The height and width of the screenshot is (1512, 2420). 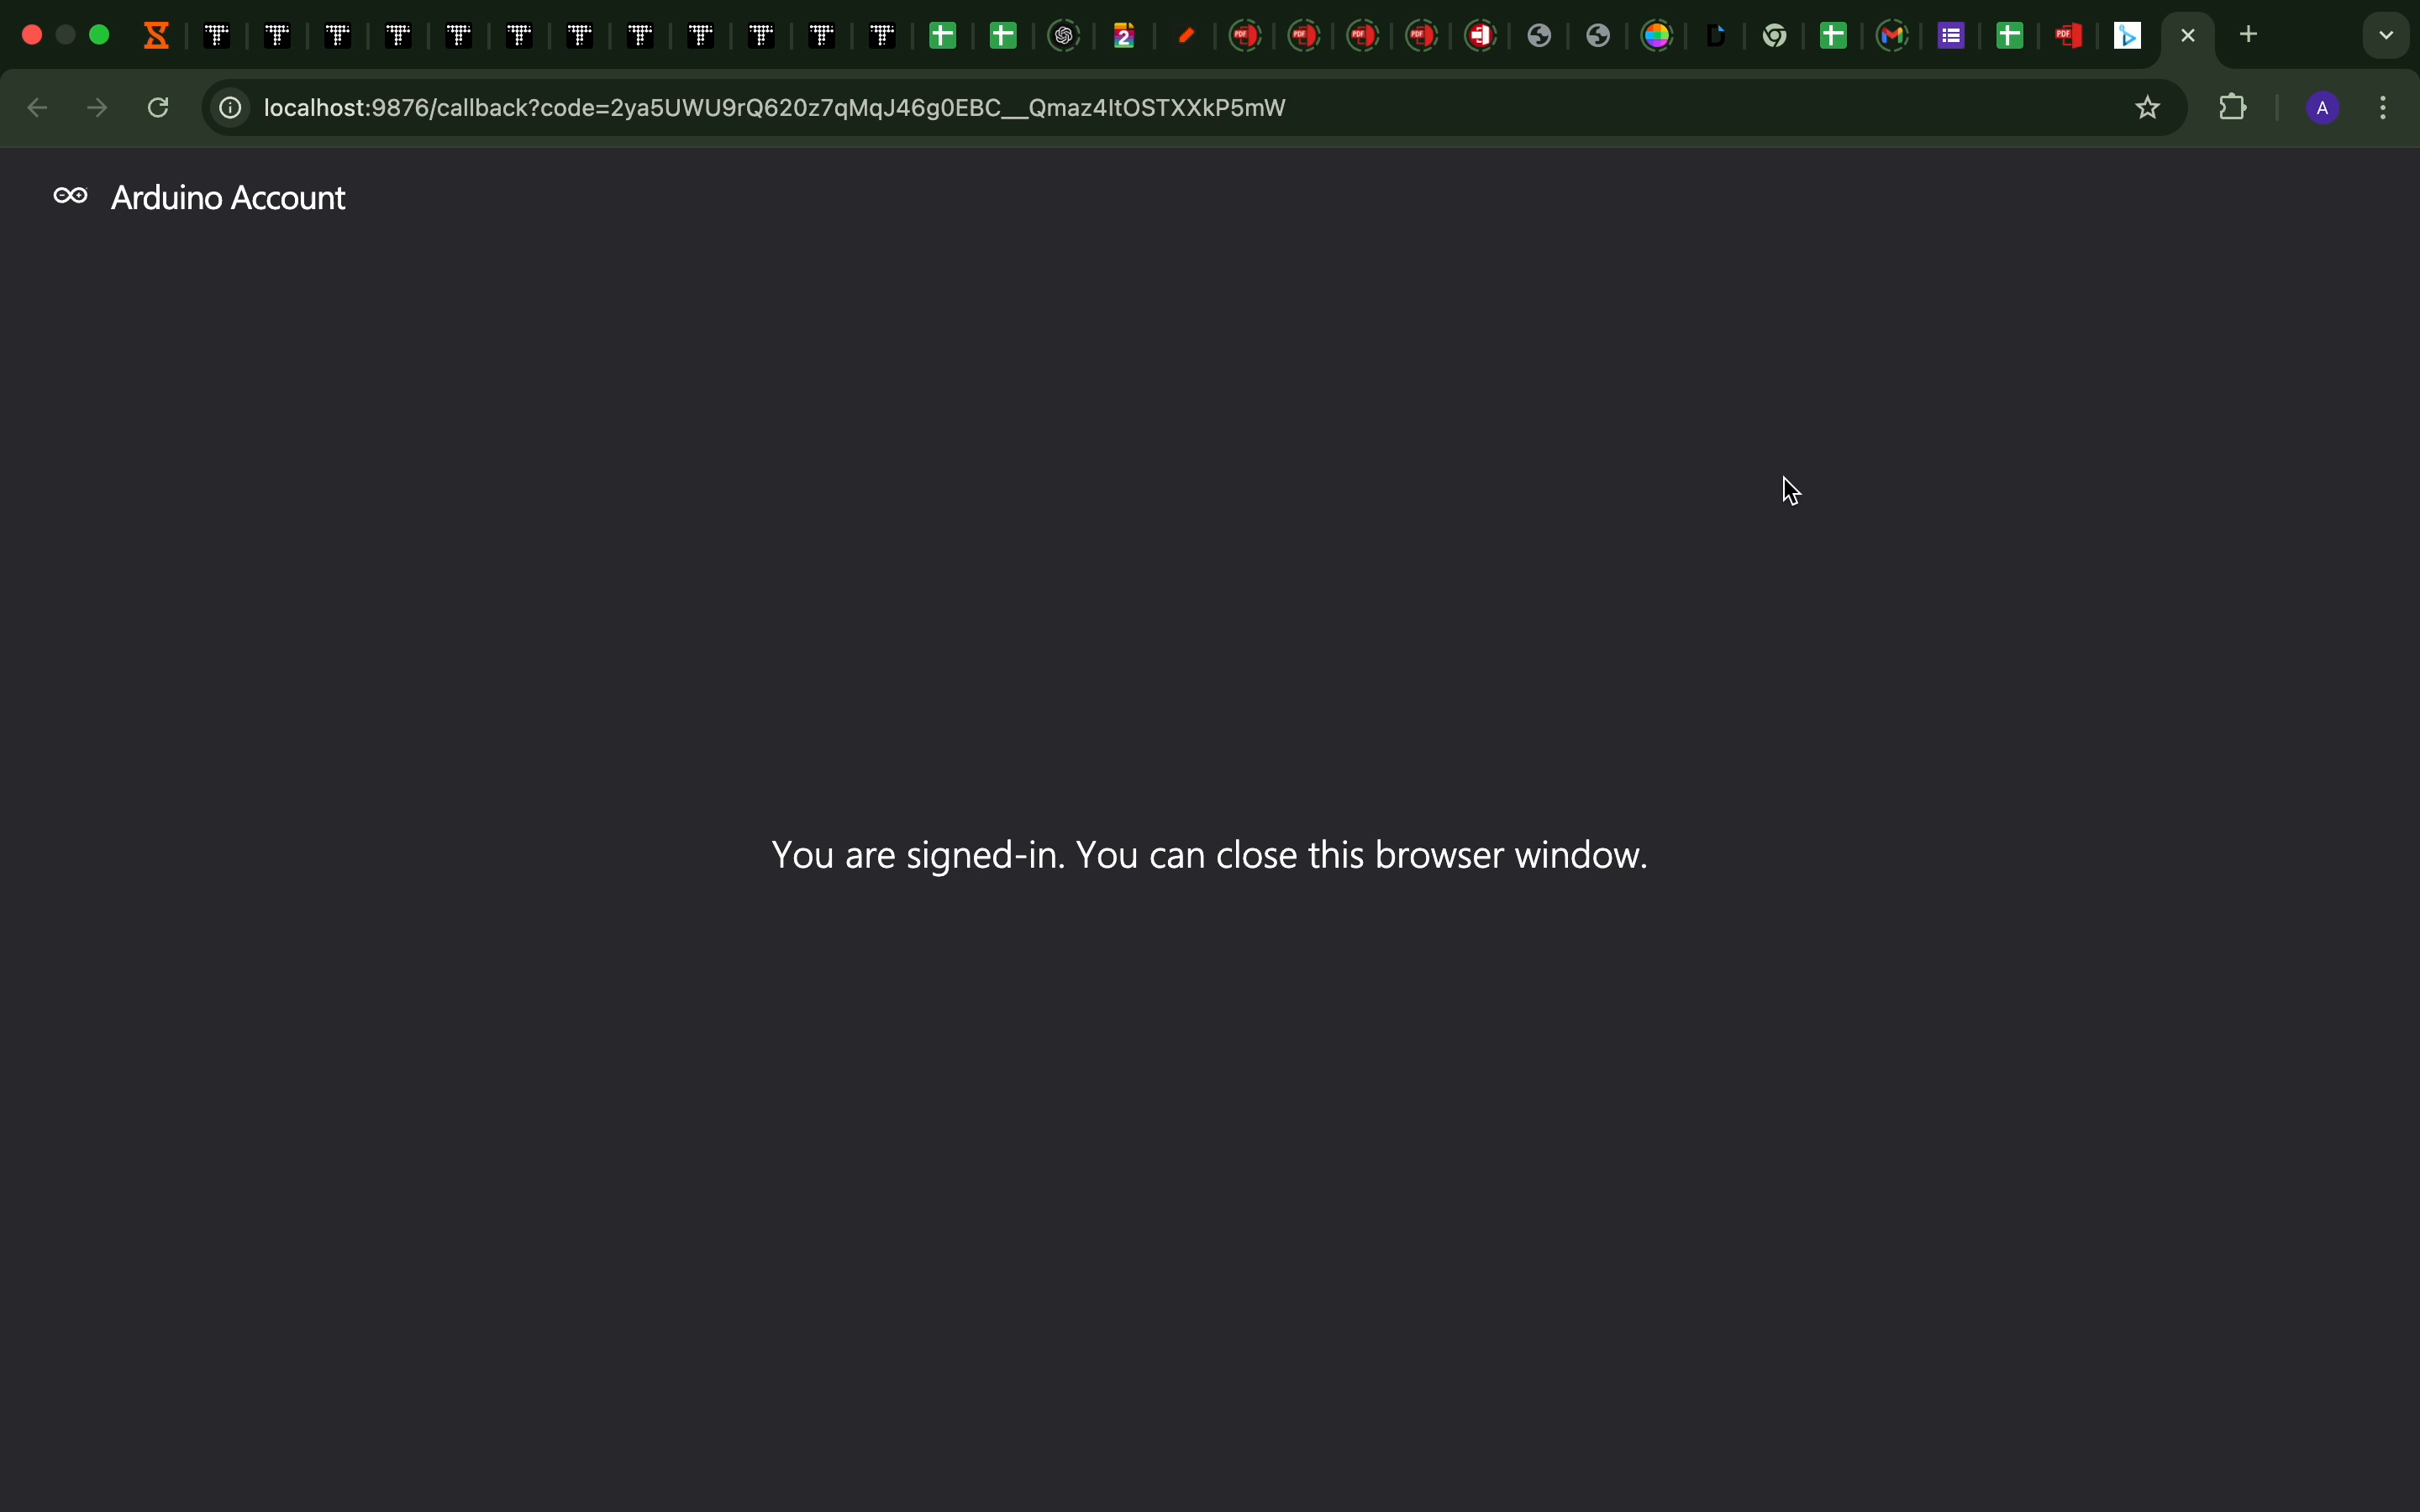 I want to click on browser settings , so click(x=2390, y=110).